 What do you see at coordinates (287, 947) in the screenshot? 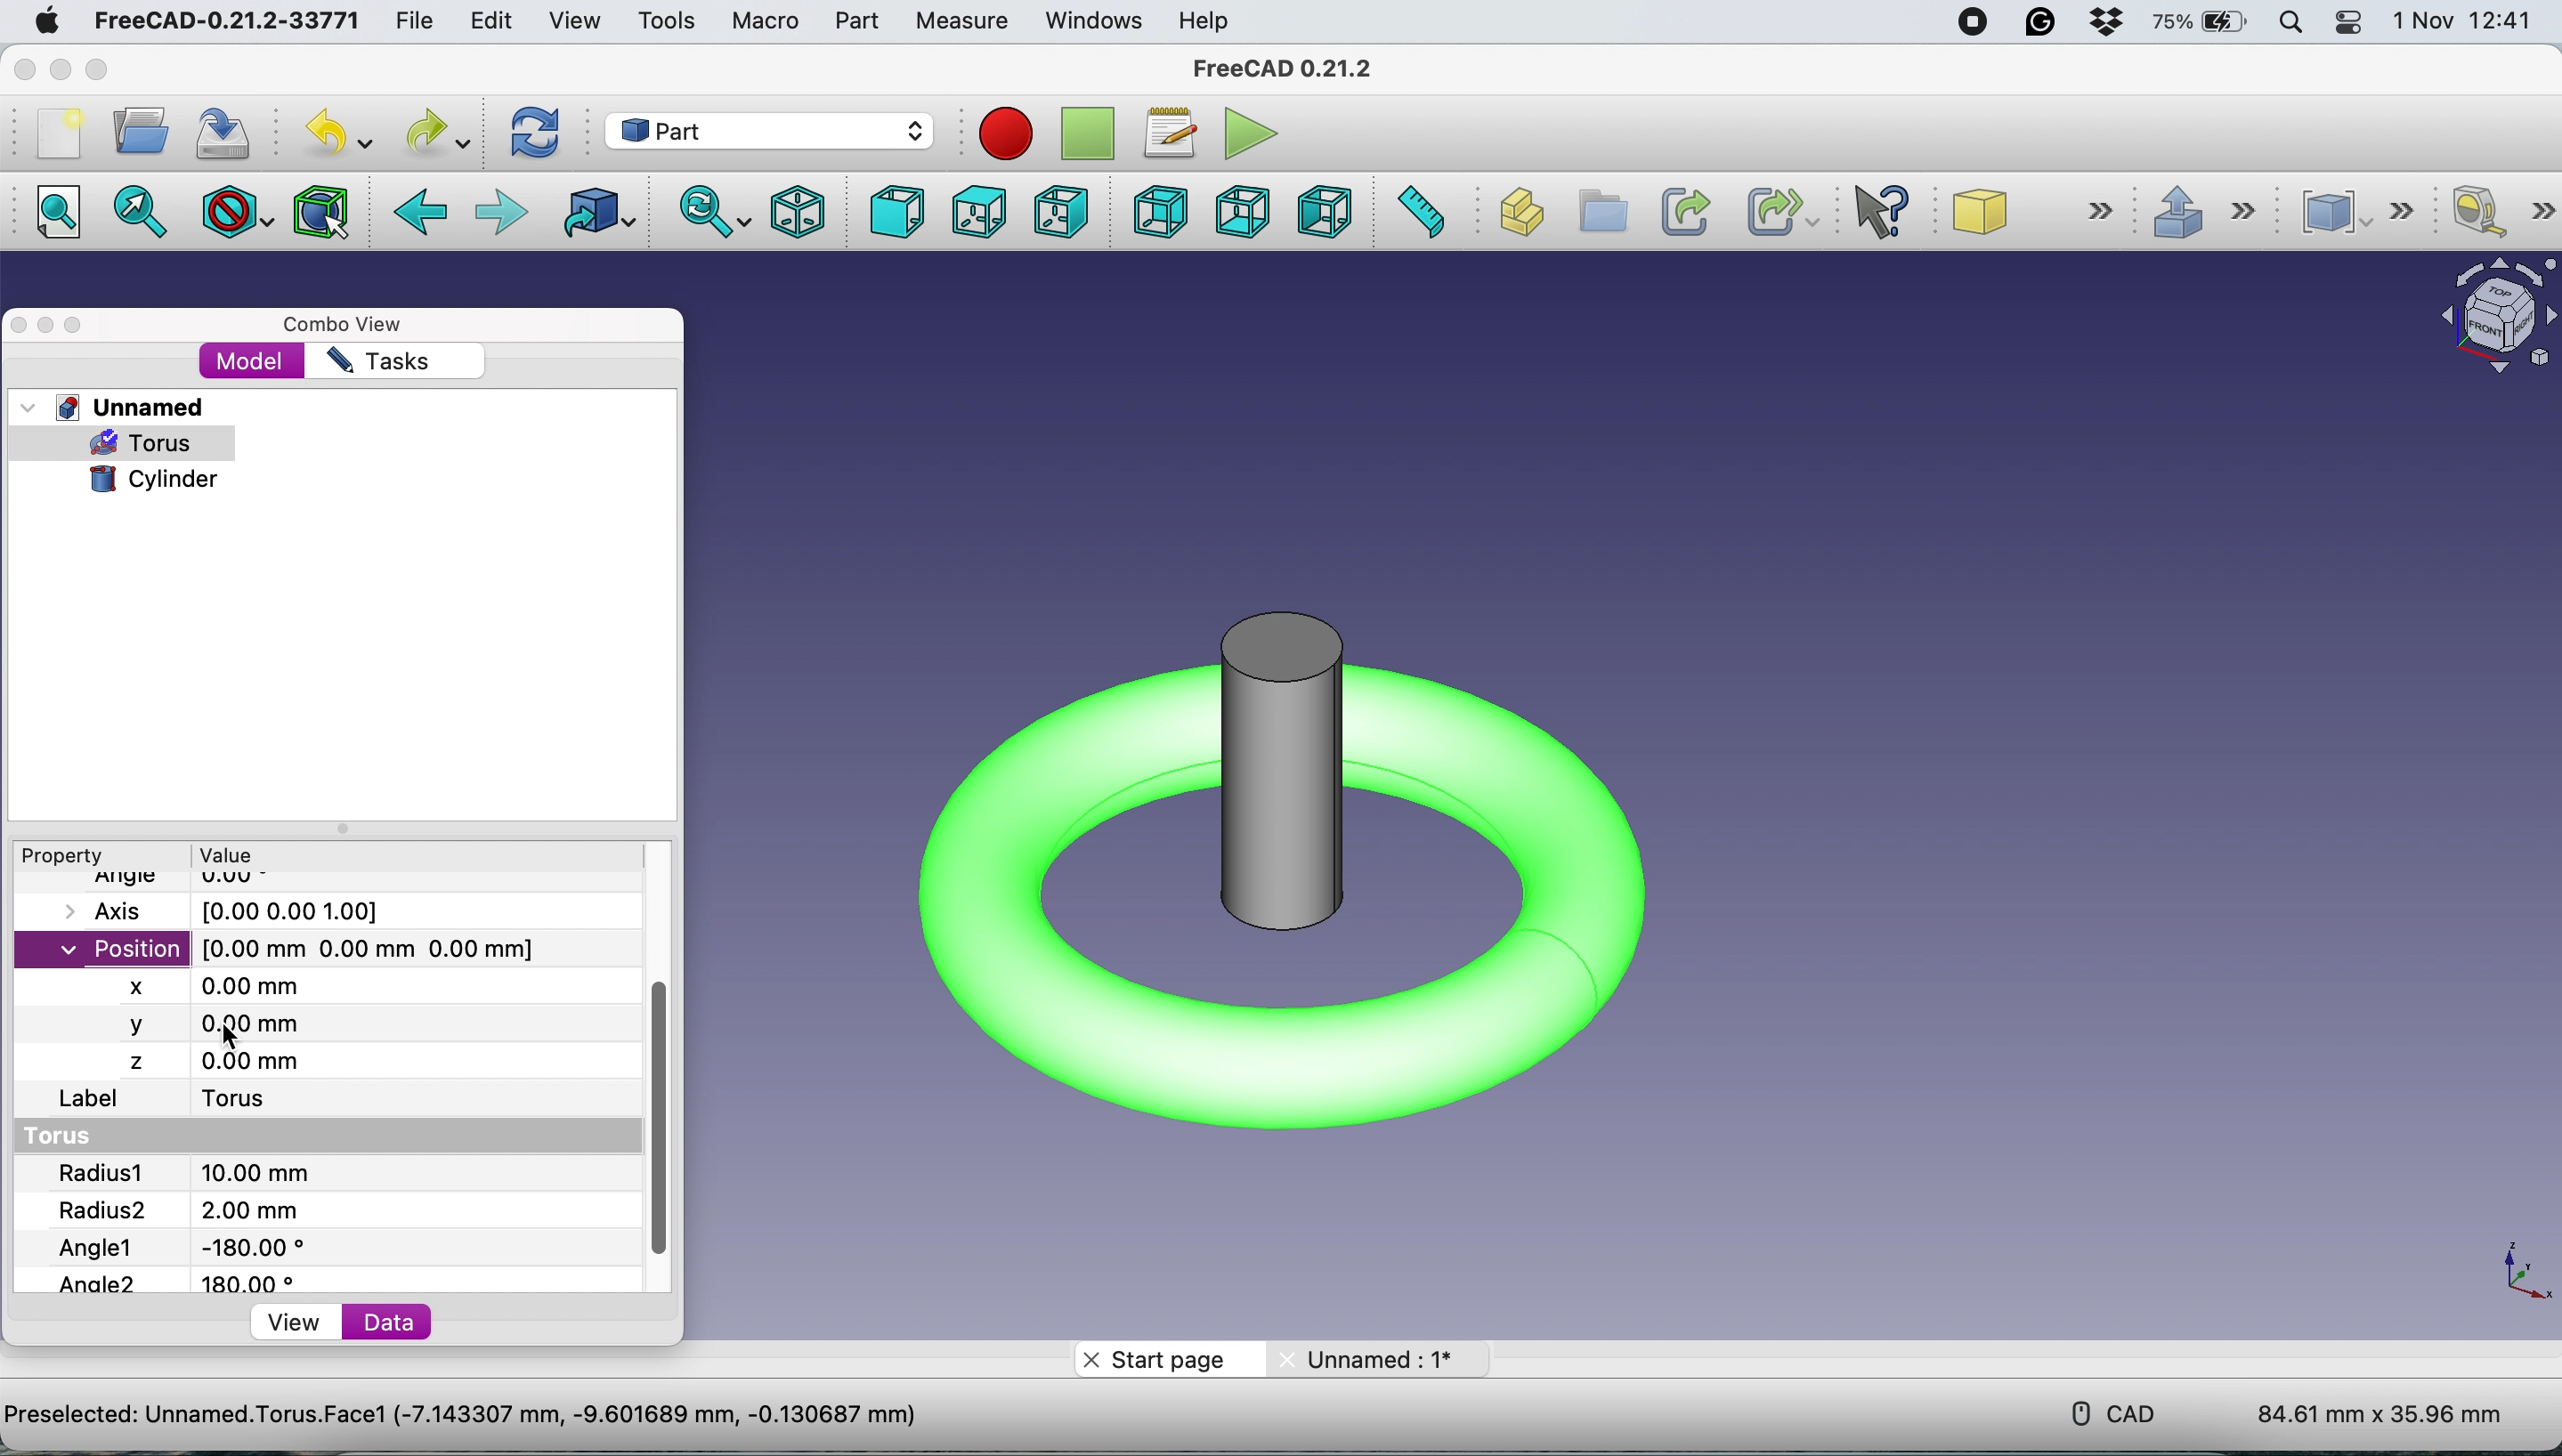
I see `Position` at bounding box center [287, 947].